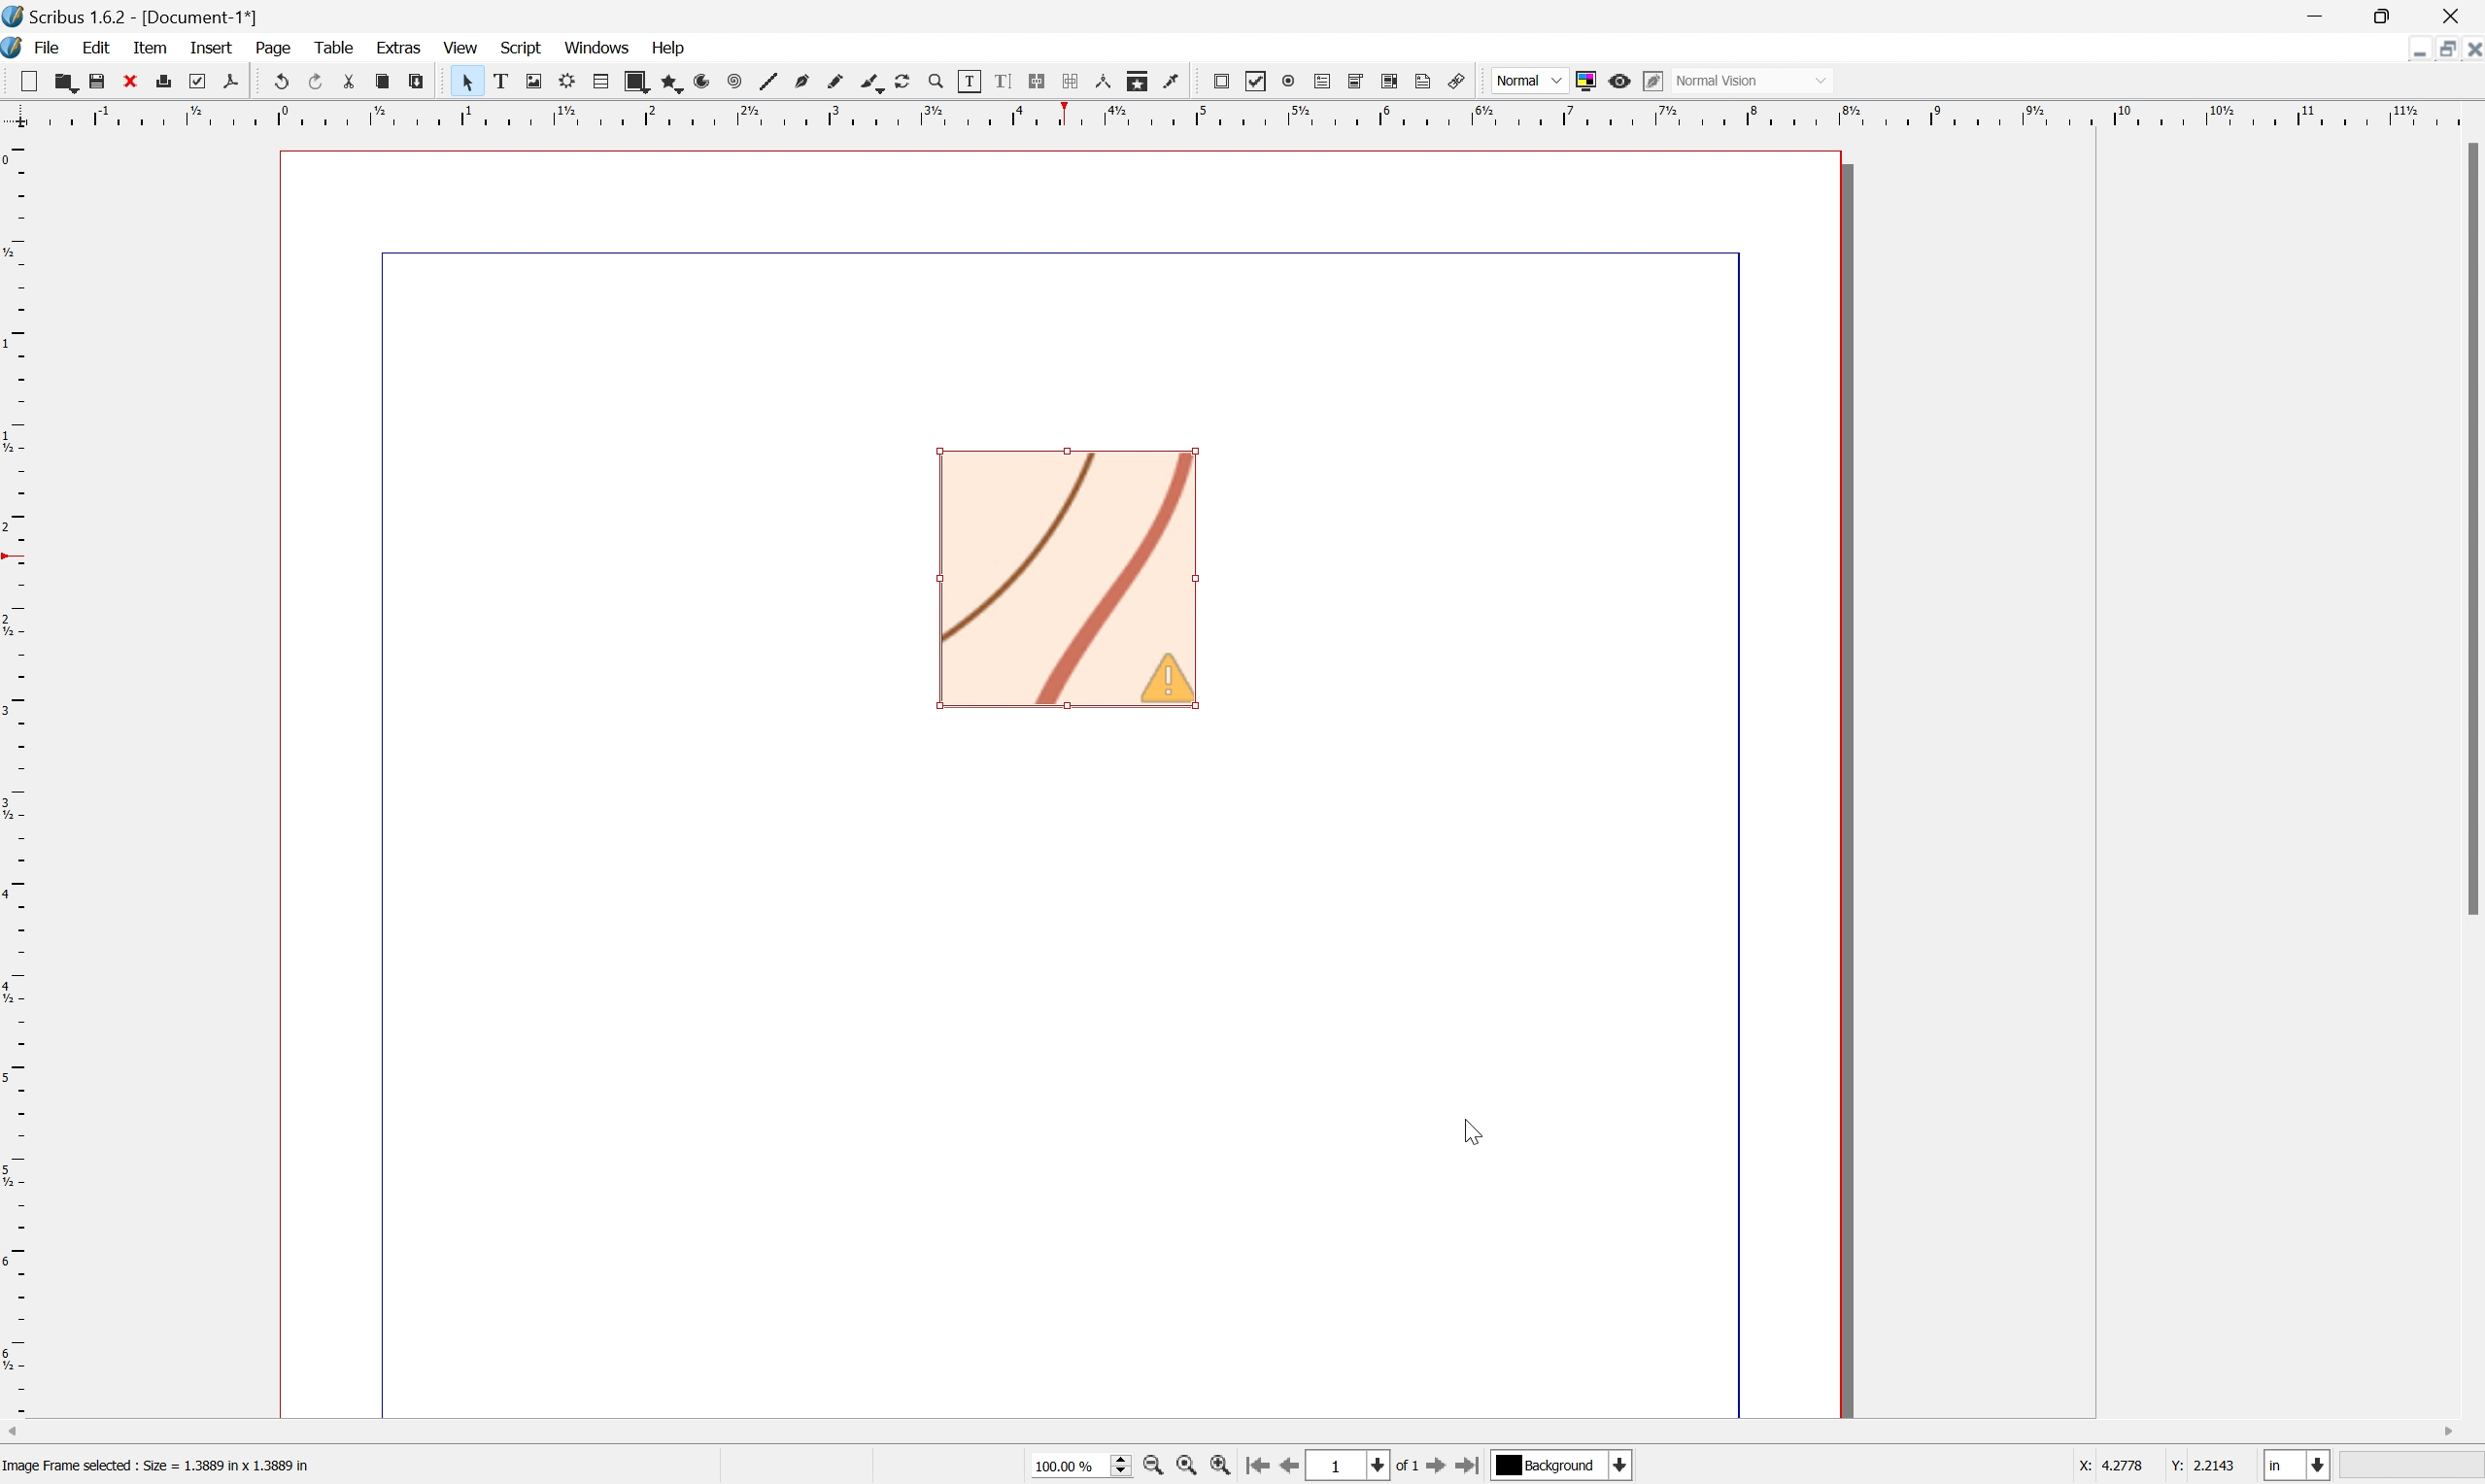 The height and width of the screenshot is (1484, 2485). What do you see at coordinates (464, 81) in the screenshot?
I see `Select item` at bounding box center [464, 81].